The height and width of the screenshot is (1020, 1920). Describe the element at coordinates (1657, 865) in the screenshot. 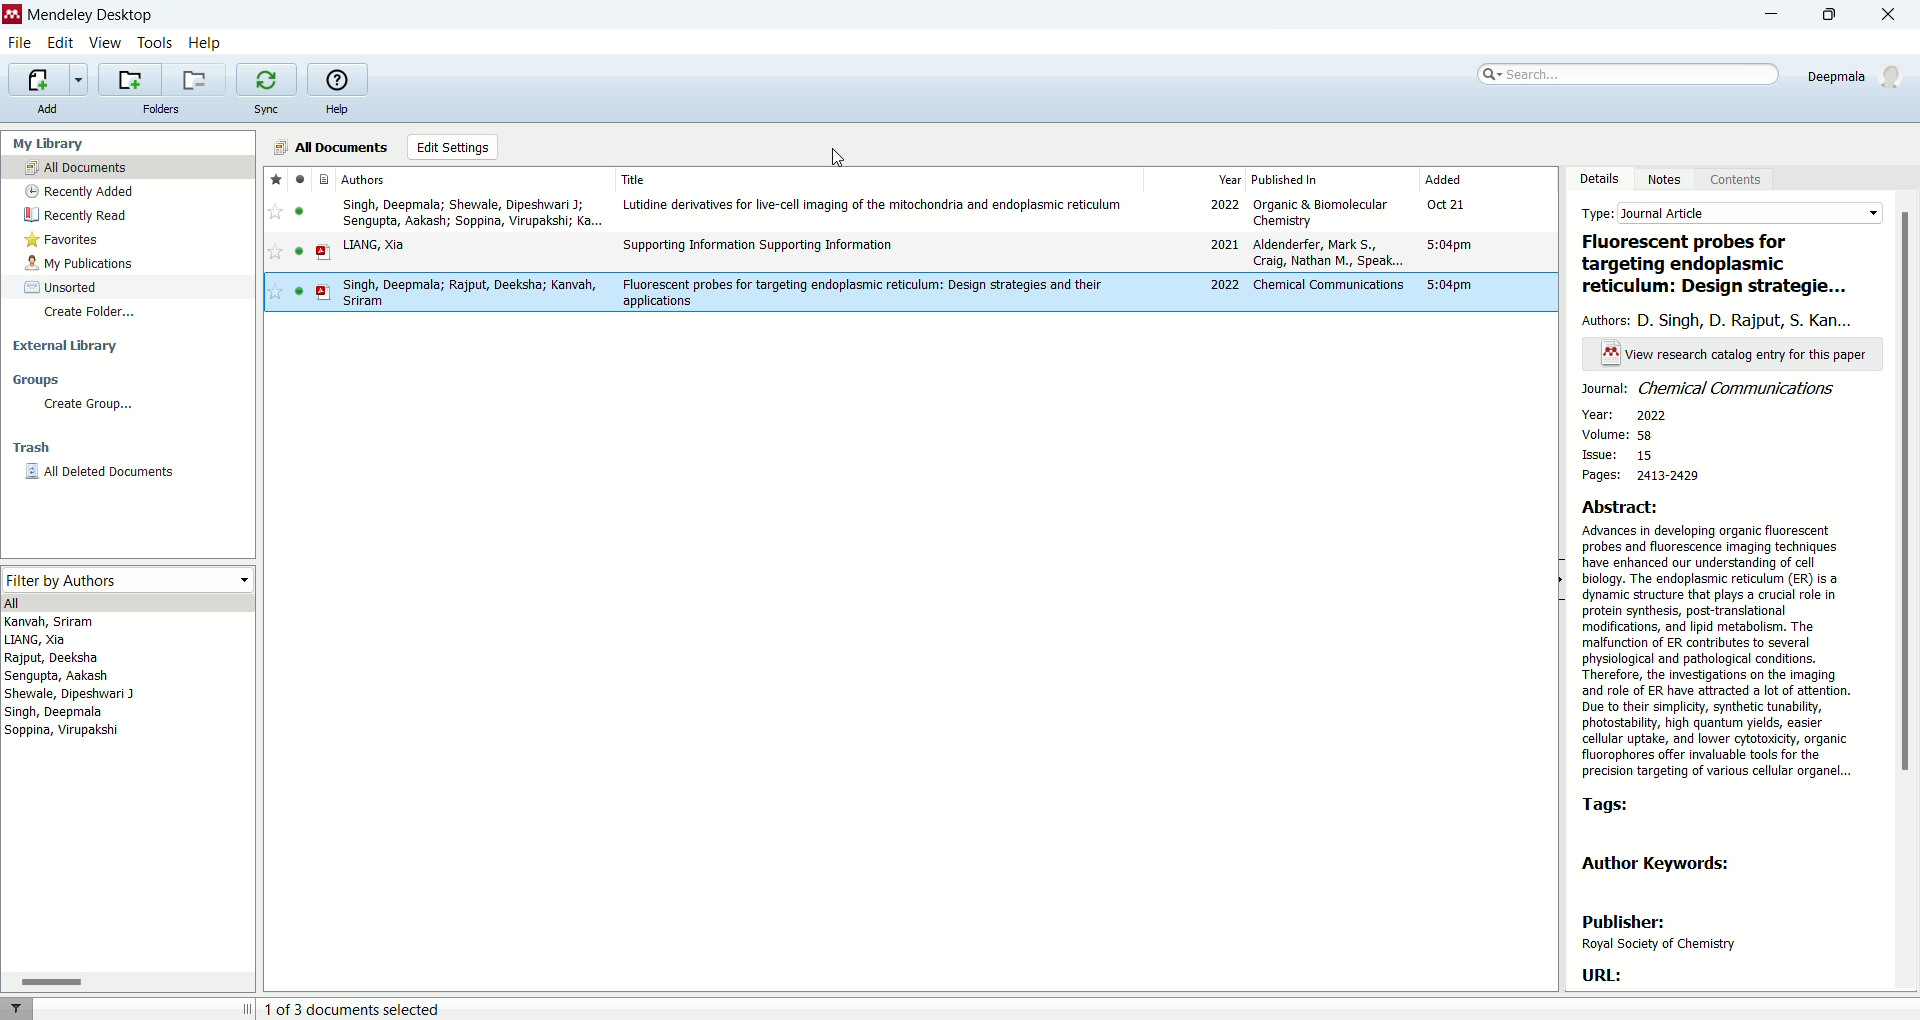

I see `author keywords` at that location.